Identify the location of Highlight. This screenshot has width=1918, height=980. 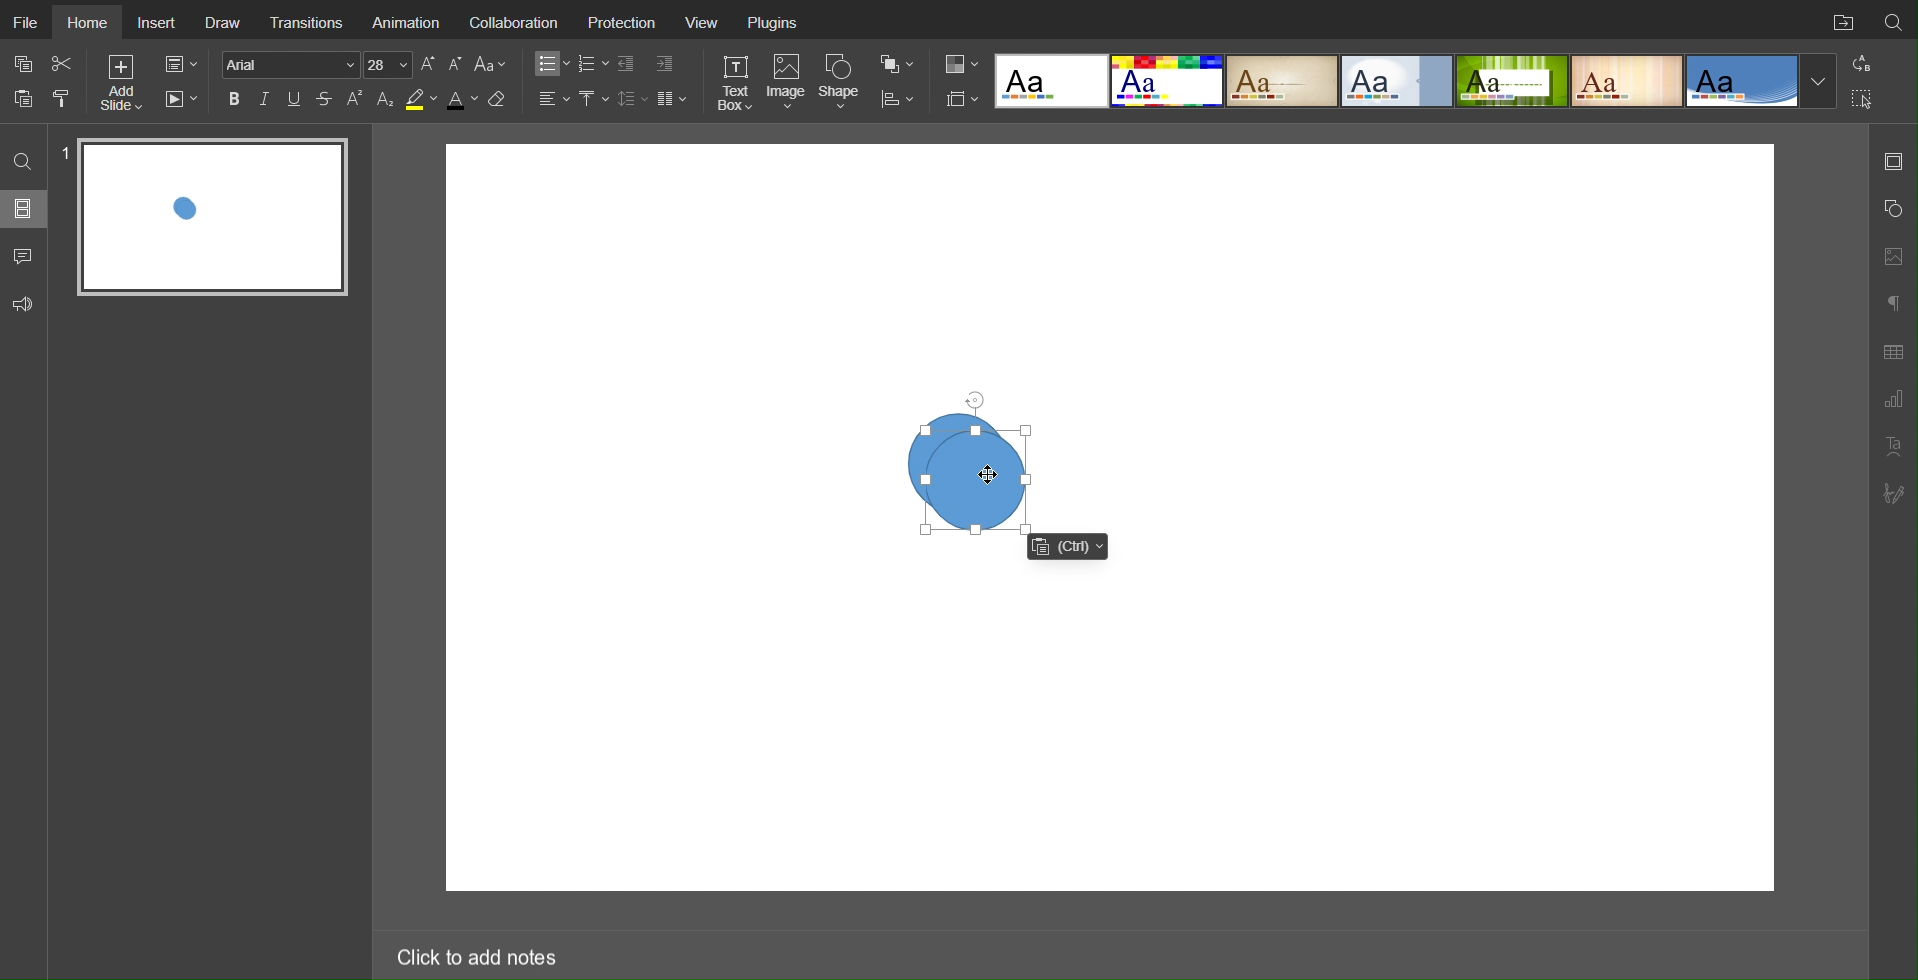
(420, 100).